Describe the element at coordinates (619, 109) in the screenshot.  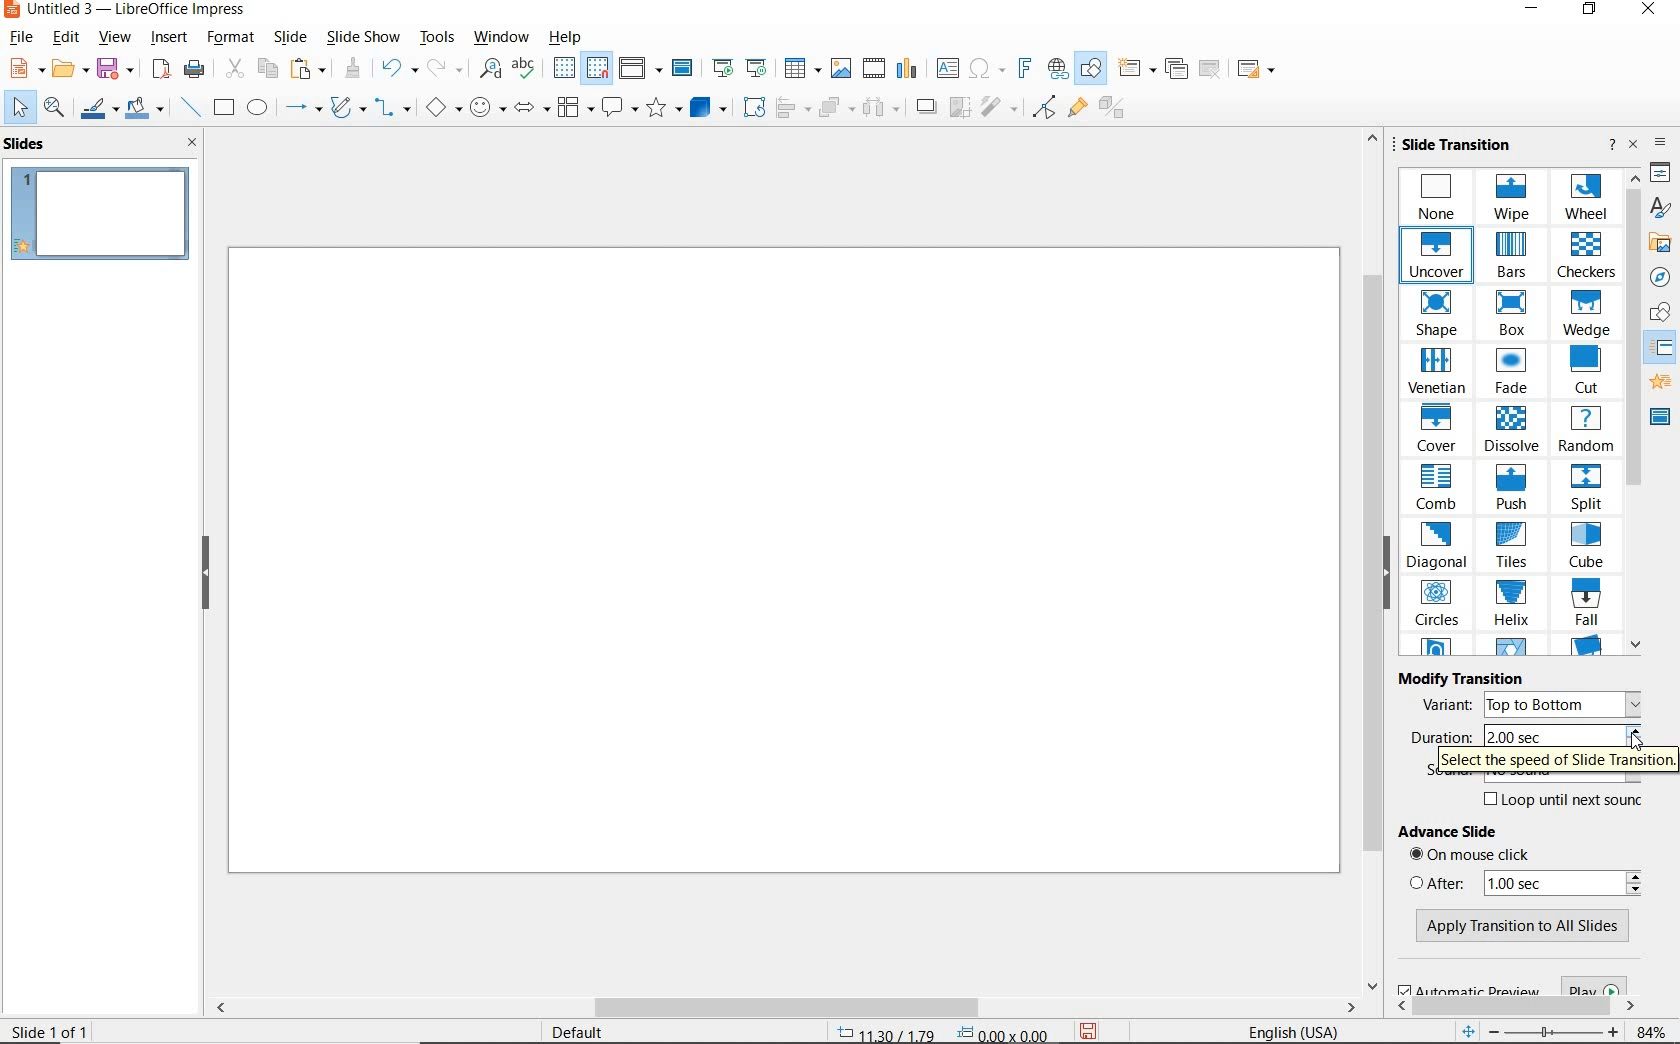
I see `CALLOUT SHAPES` at that location.